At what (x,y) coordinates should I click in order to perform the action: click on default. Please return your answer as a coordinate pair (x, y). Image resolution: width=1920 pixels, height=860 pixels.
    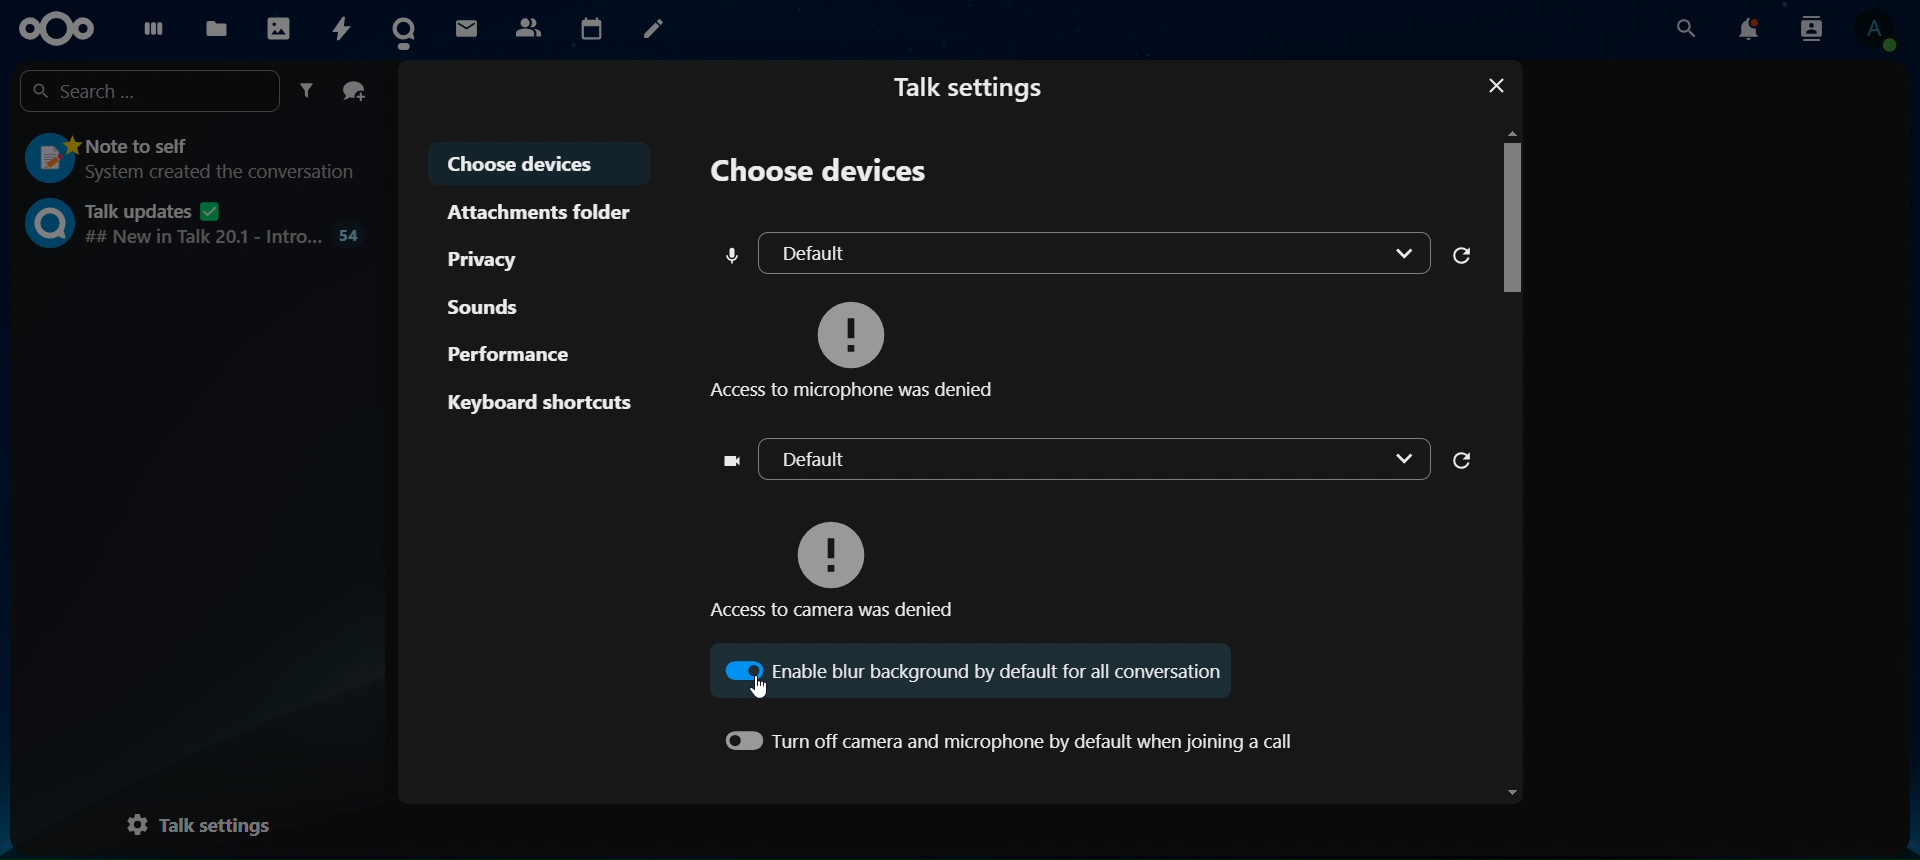
    Looking at the image, I should click on (1070, 251).